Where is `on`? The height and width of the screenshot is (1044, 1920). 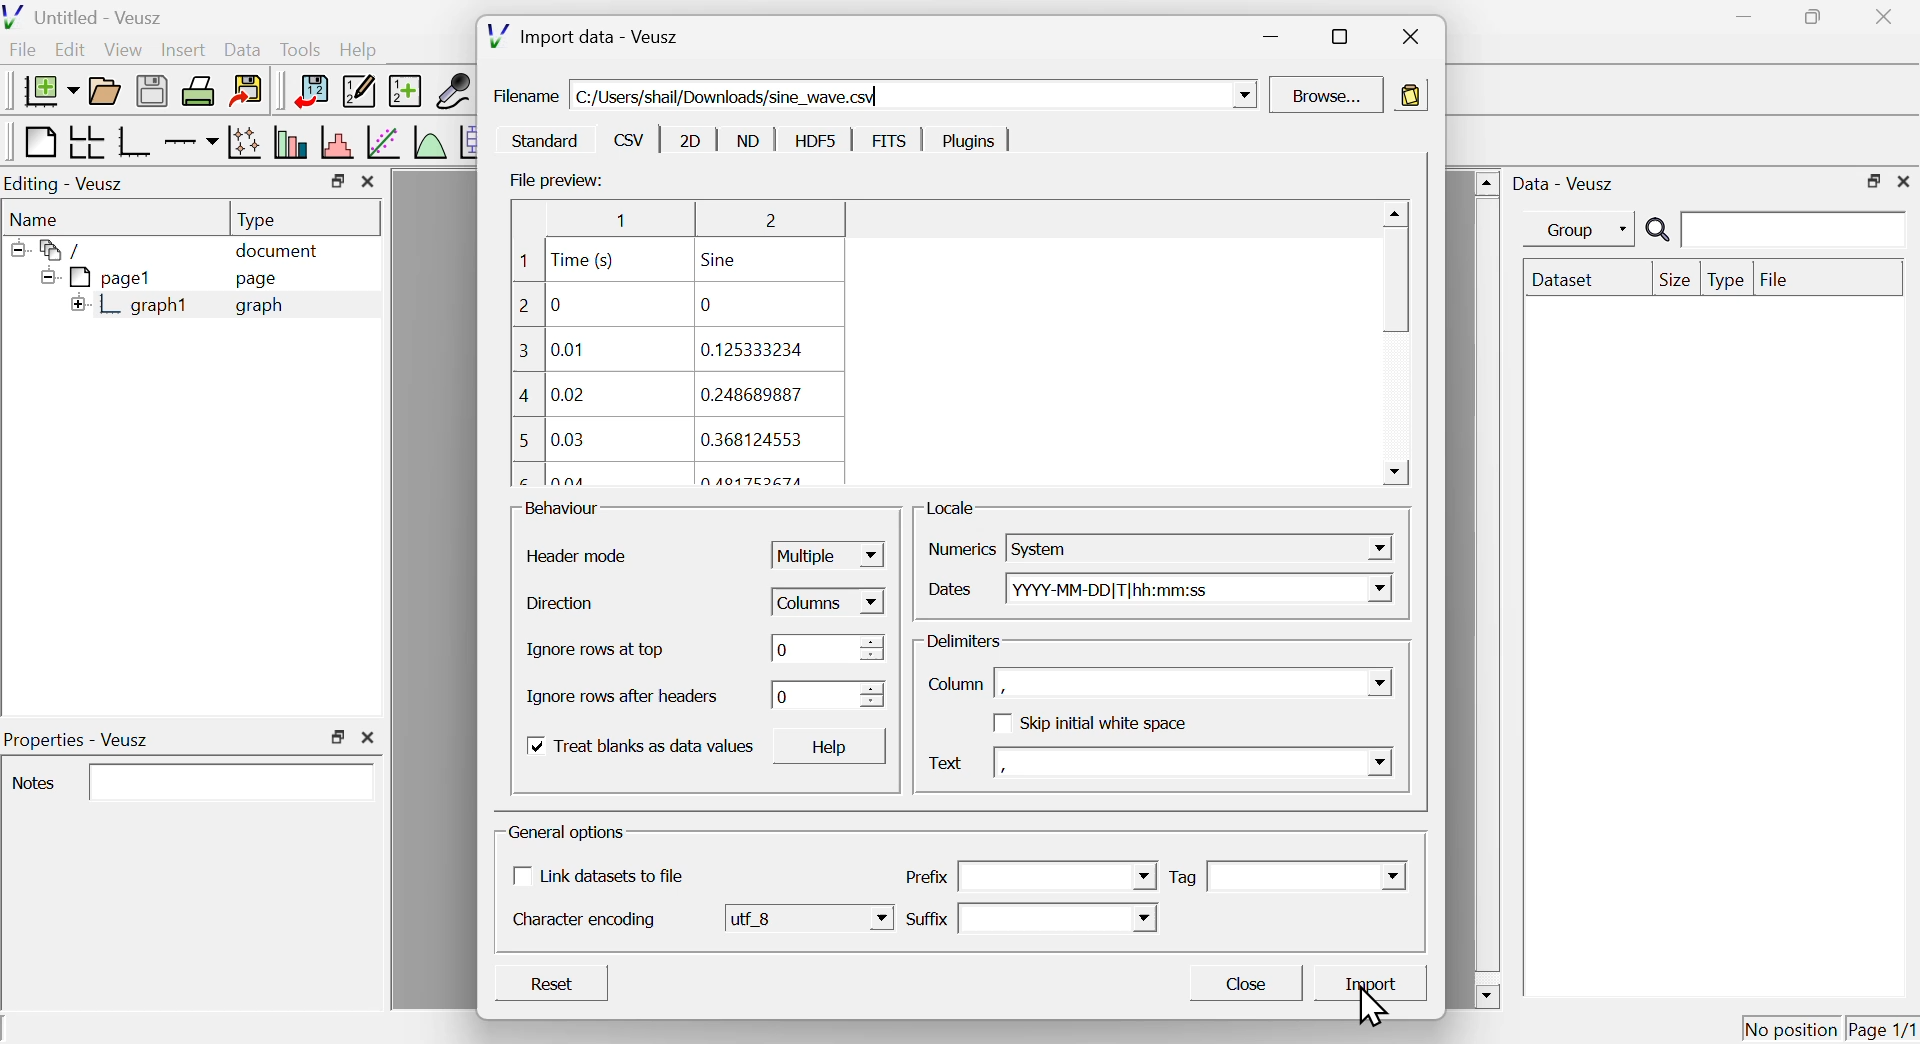 on is located at coordinates (535, 747).